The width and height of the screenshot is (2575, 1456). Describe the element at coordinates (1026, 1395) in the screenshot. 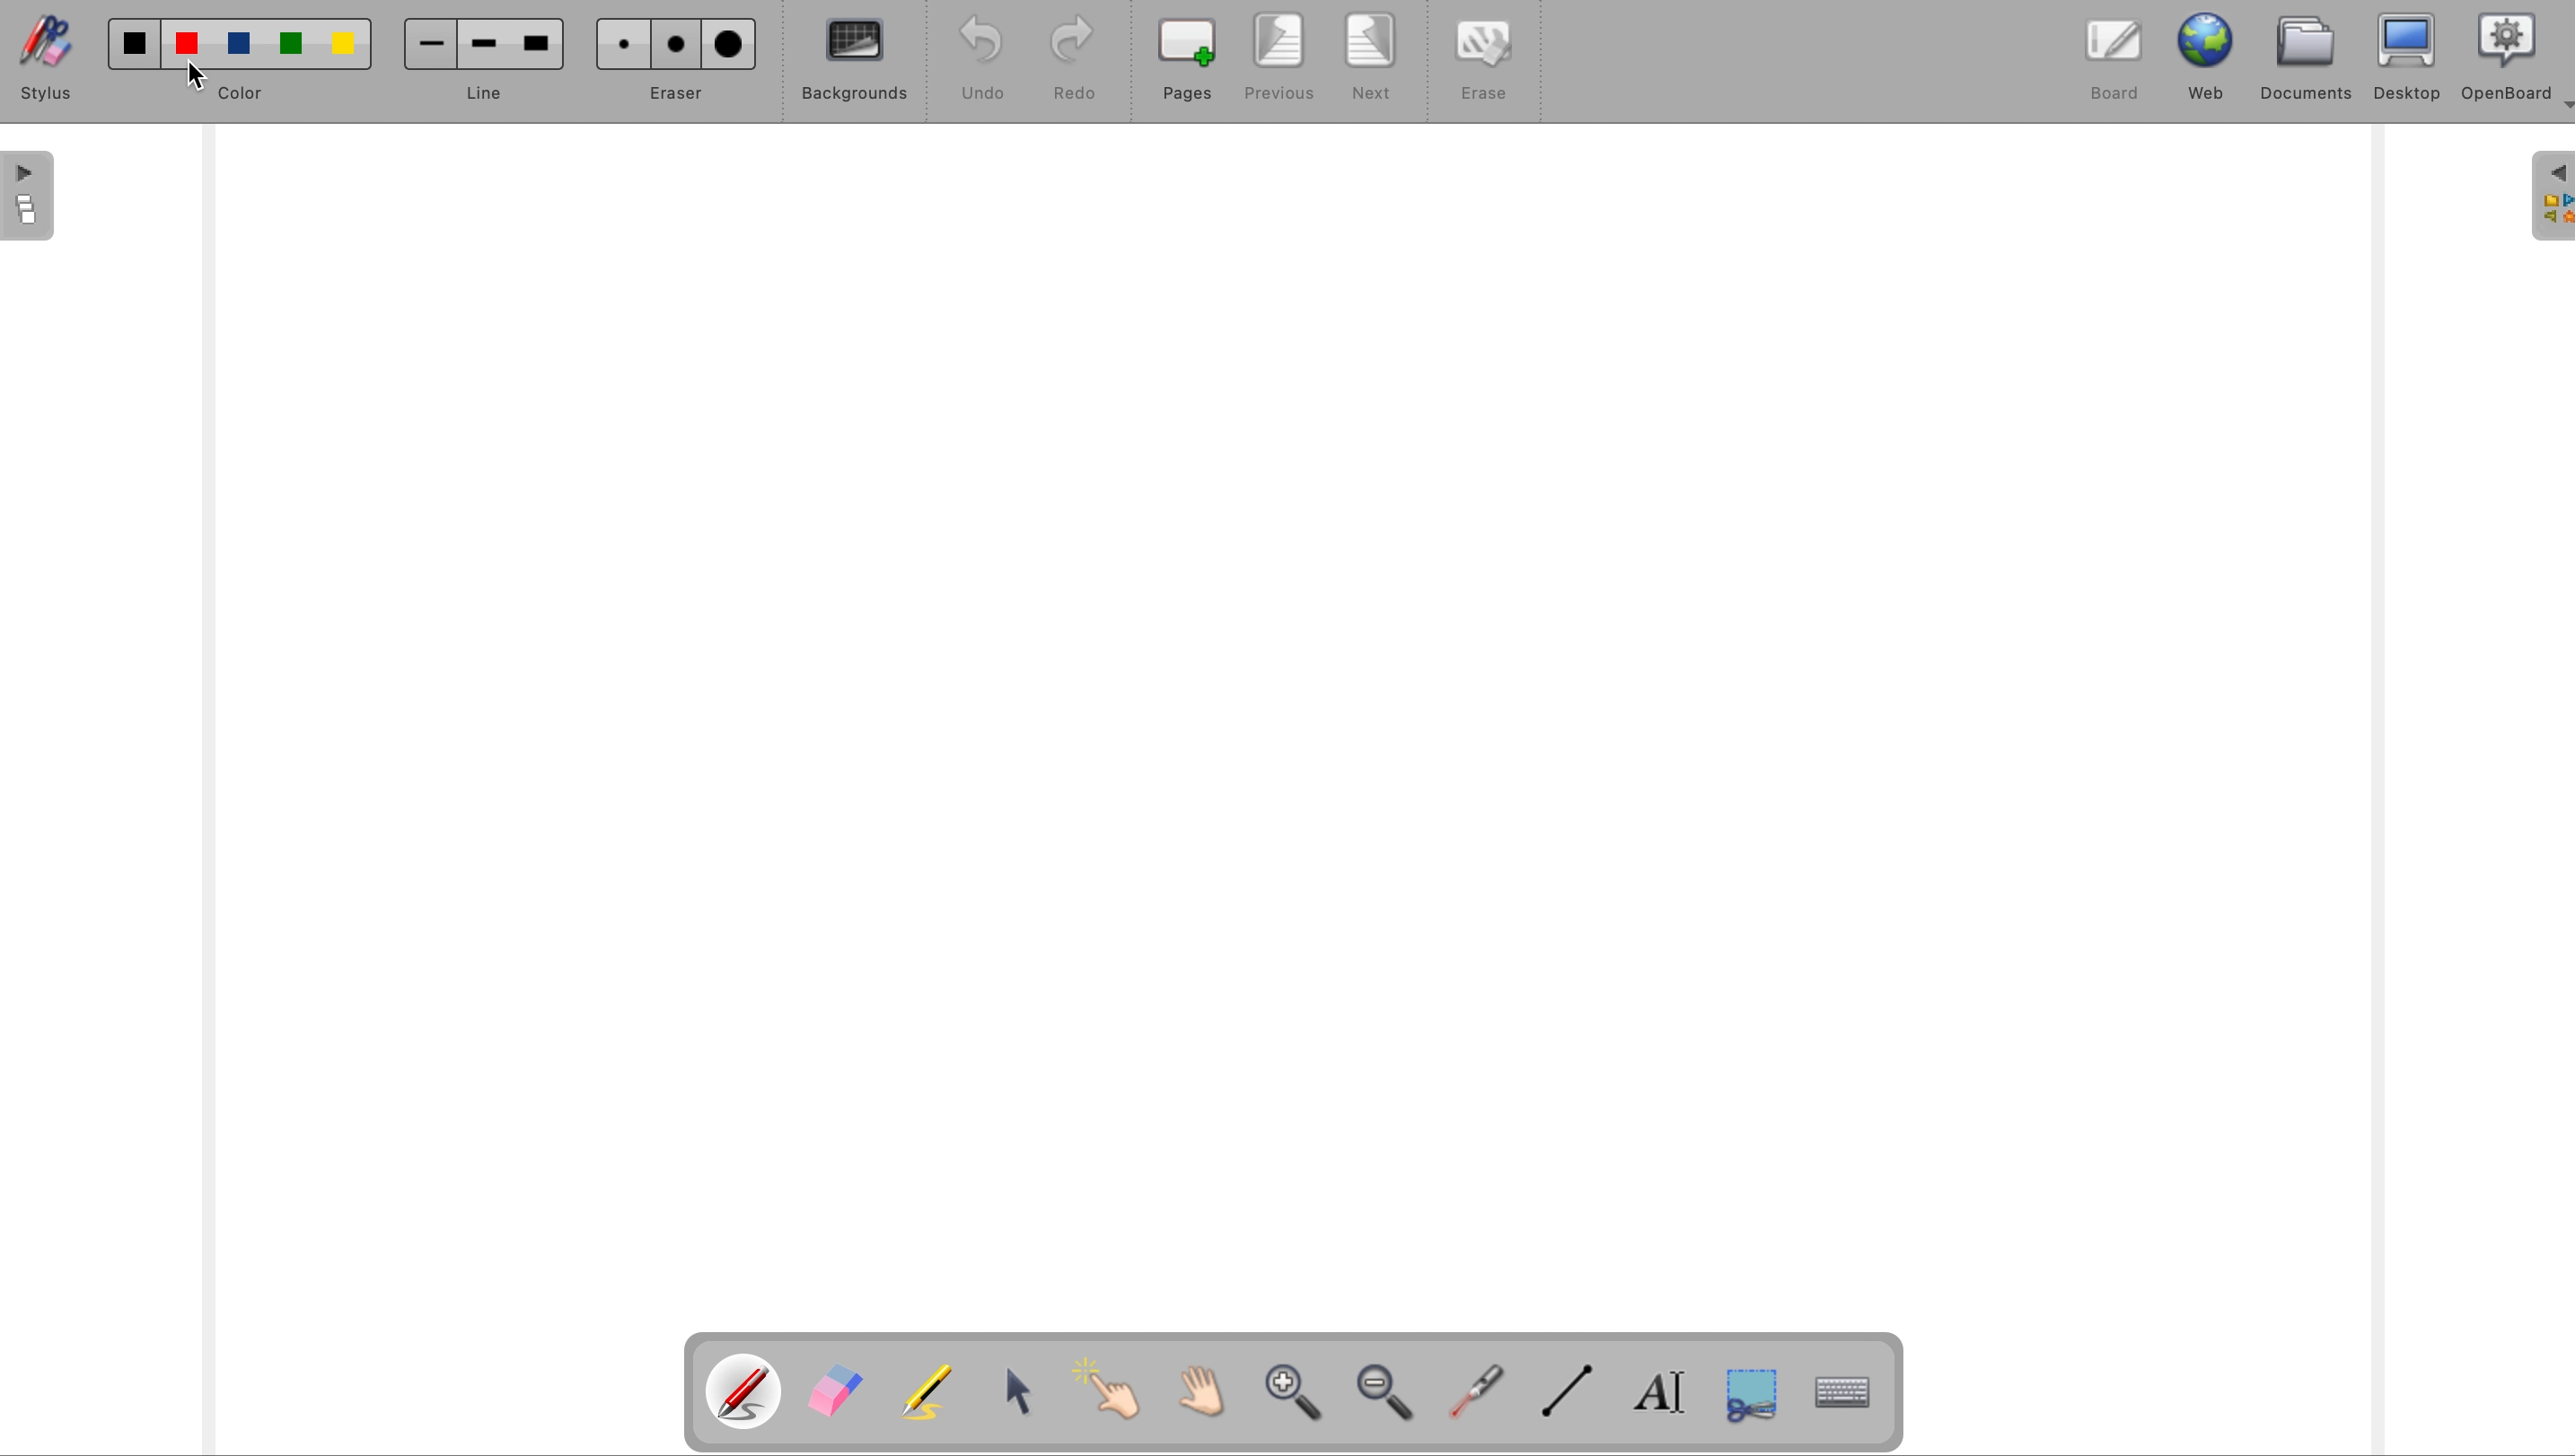

I see `select and modify` at that location.